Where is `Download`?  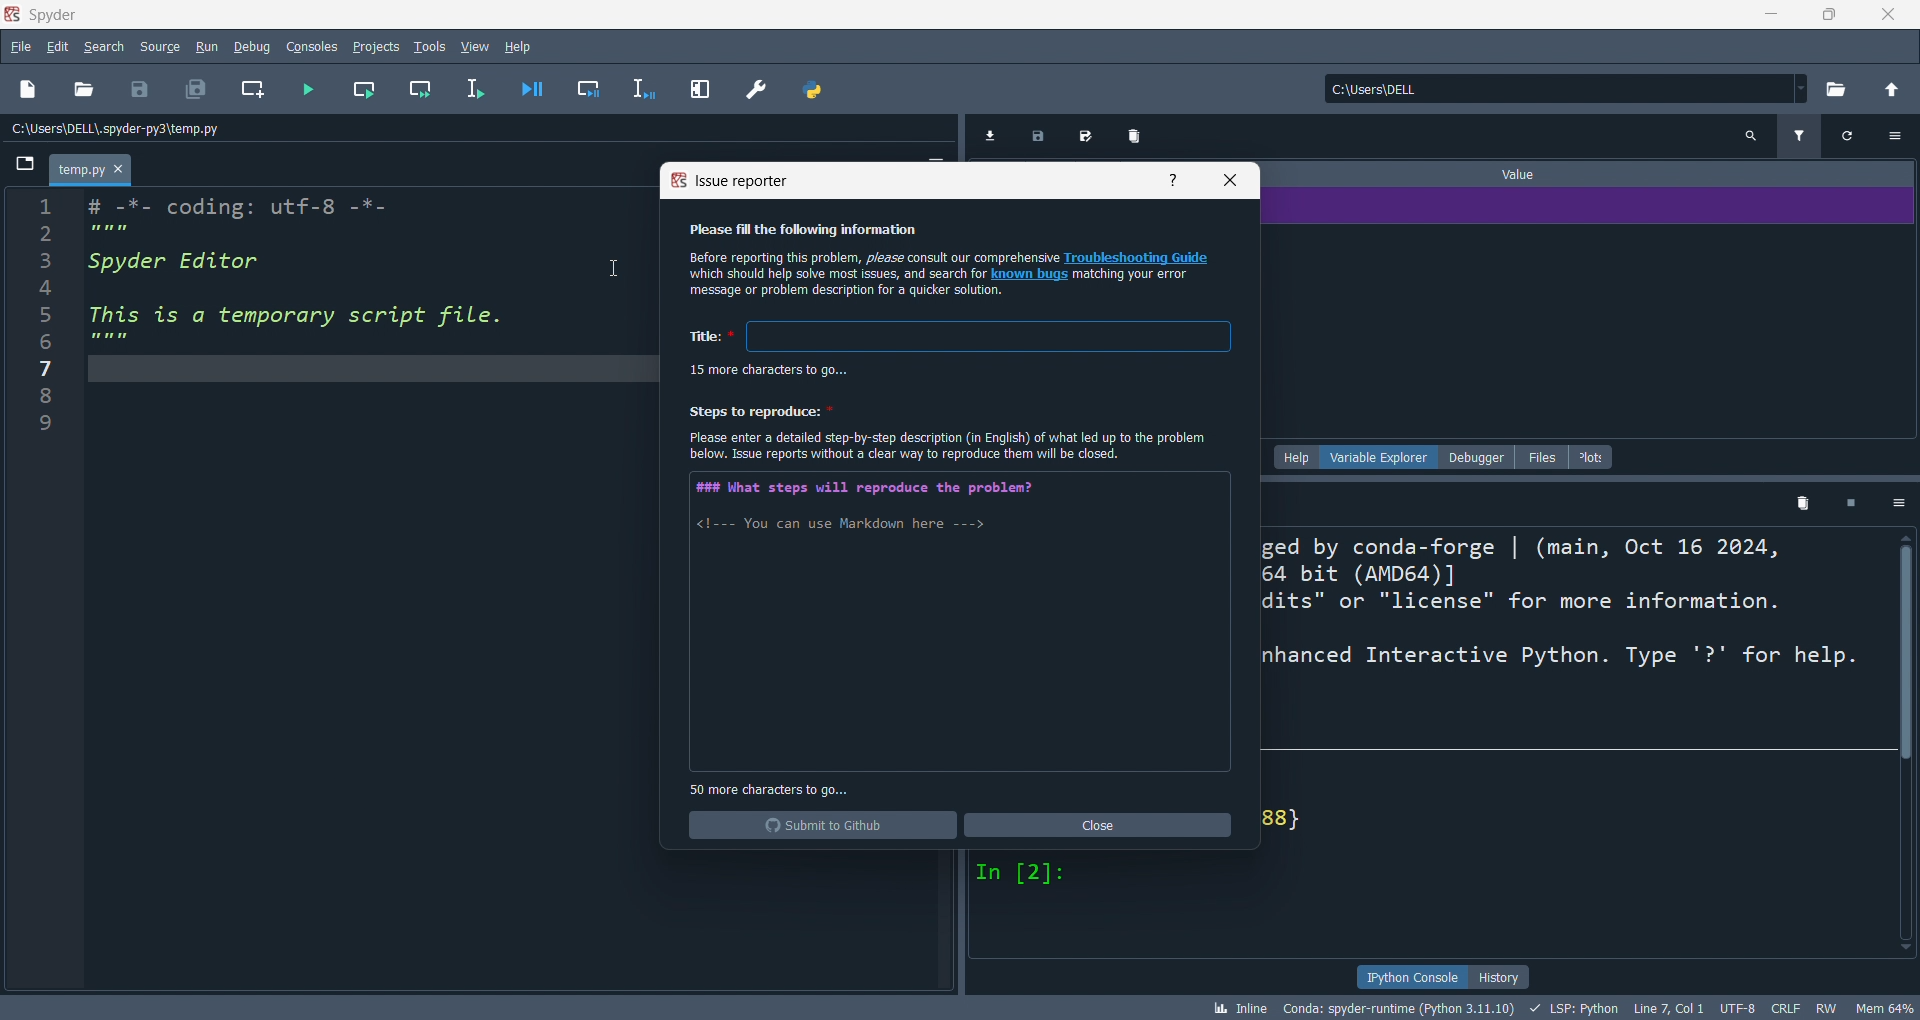
Download is located at coordinates (991, 136).